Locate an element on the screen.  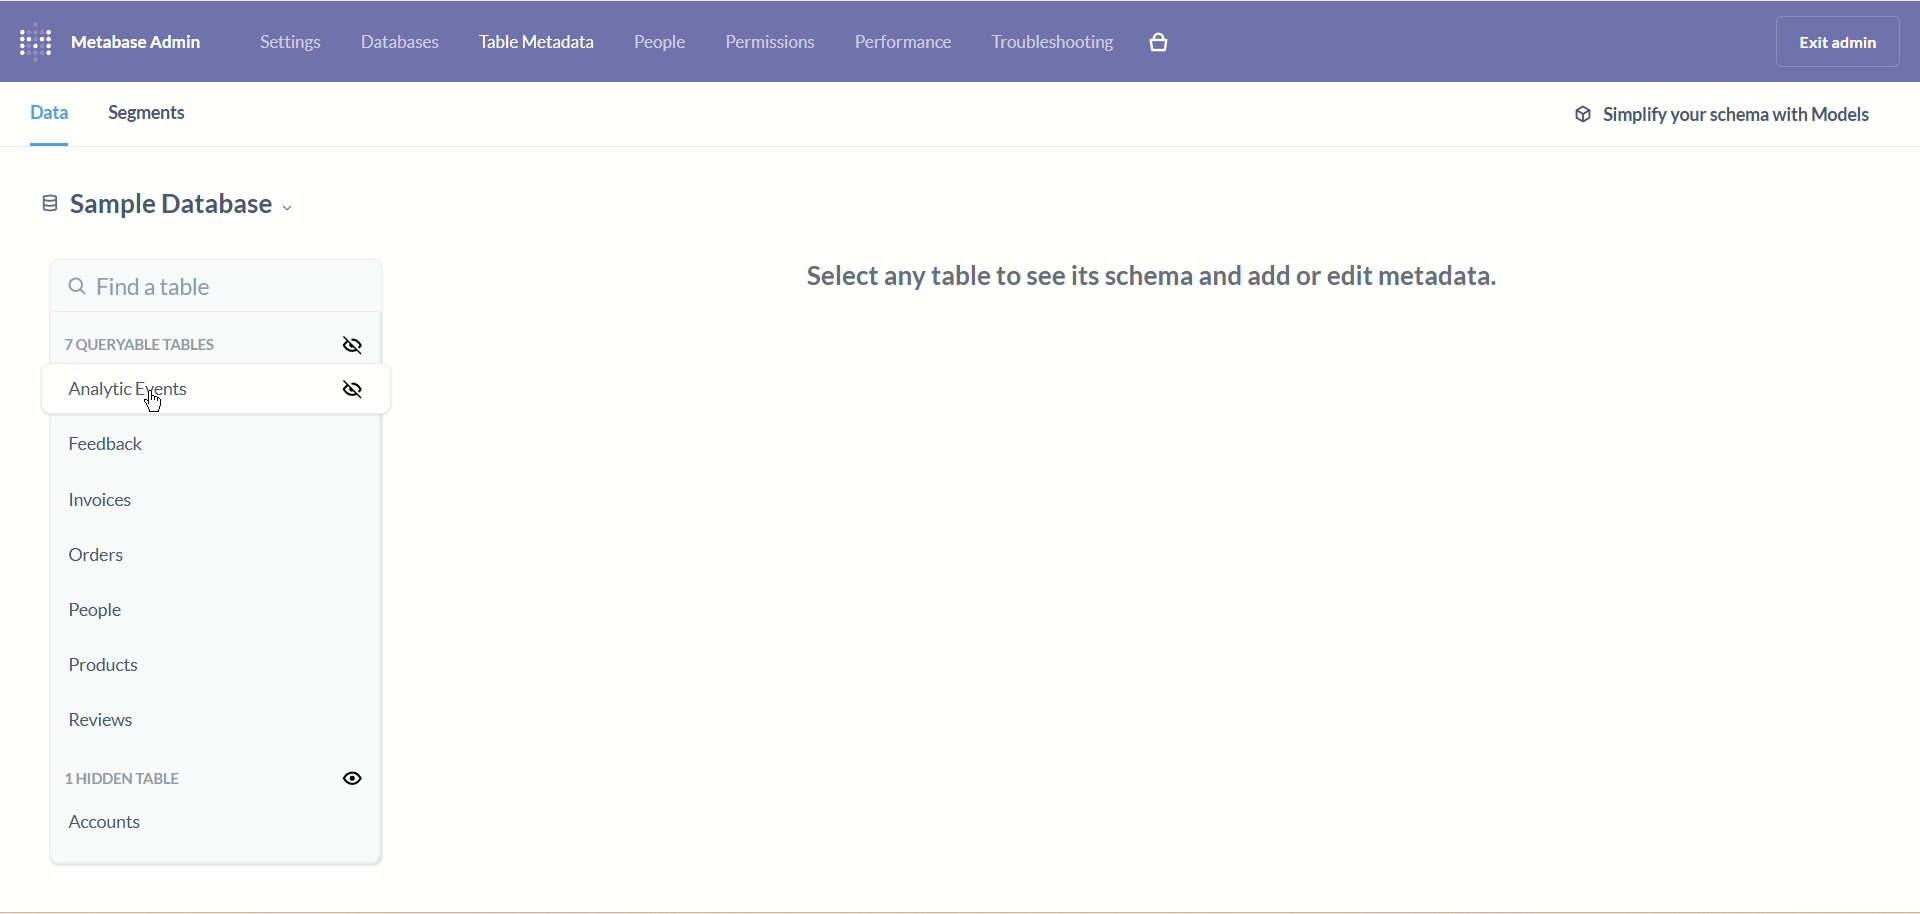
Explore paid features is located at coordinates (1161, 44).